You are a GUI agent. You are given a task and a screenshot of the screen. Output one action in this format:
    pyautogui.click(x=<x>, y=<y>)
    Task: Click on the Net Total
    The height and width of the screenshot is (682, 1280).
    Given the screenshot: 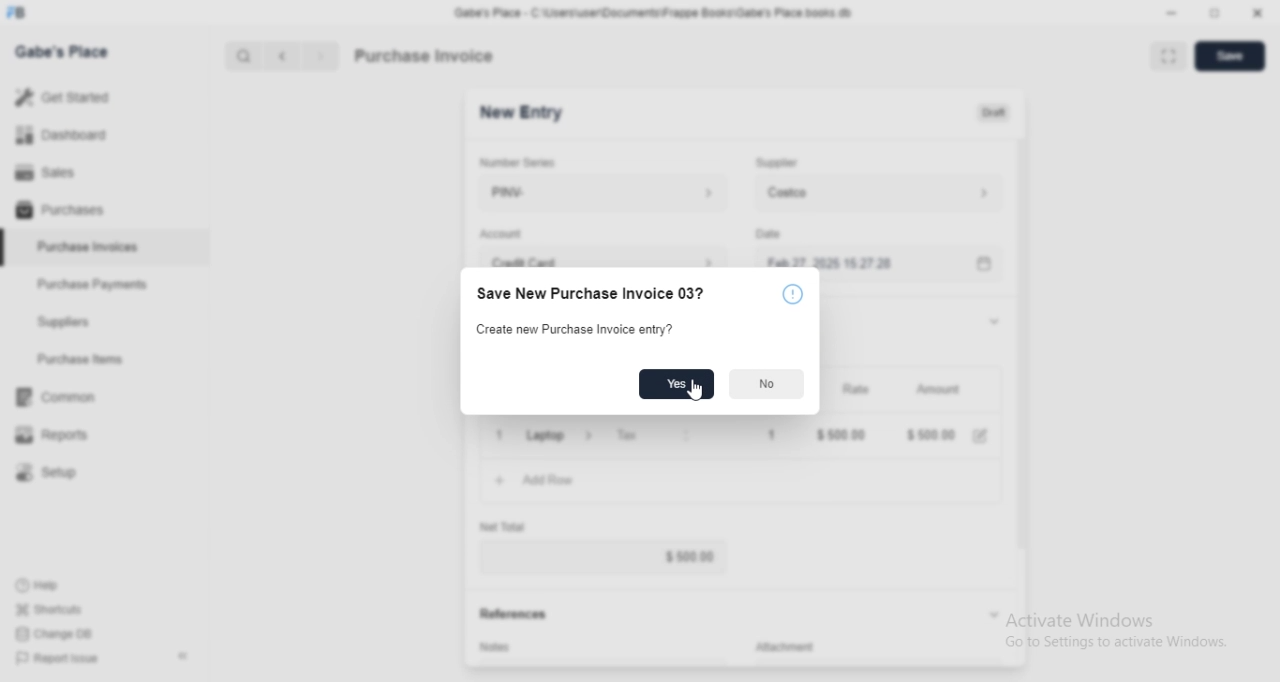 What is the action you would take?
    pyautogui.click(x=503, y=526)
    